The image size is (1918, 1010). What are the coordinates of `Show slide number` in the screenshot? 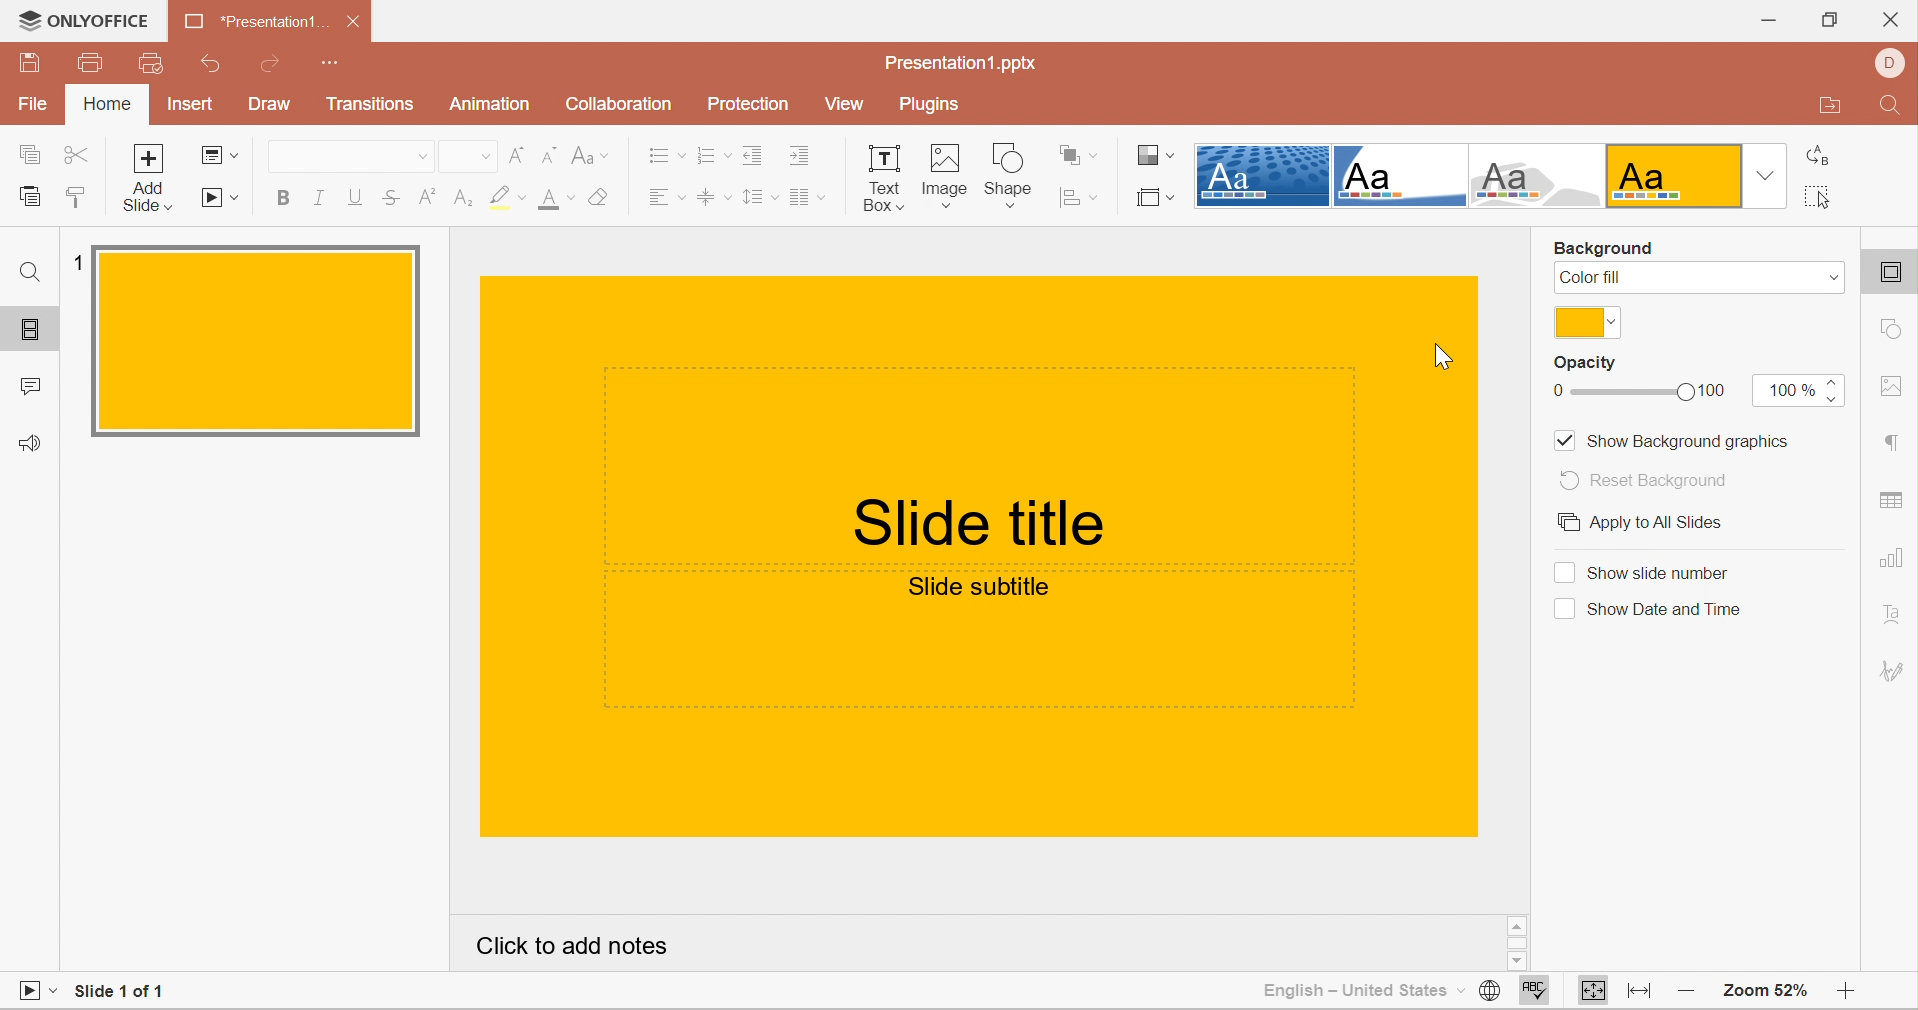 It's located at (1645, 571).